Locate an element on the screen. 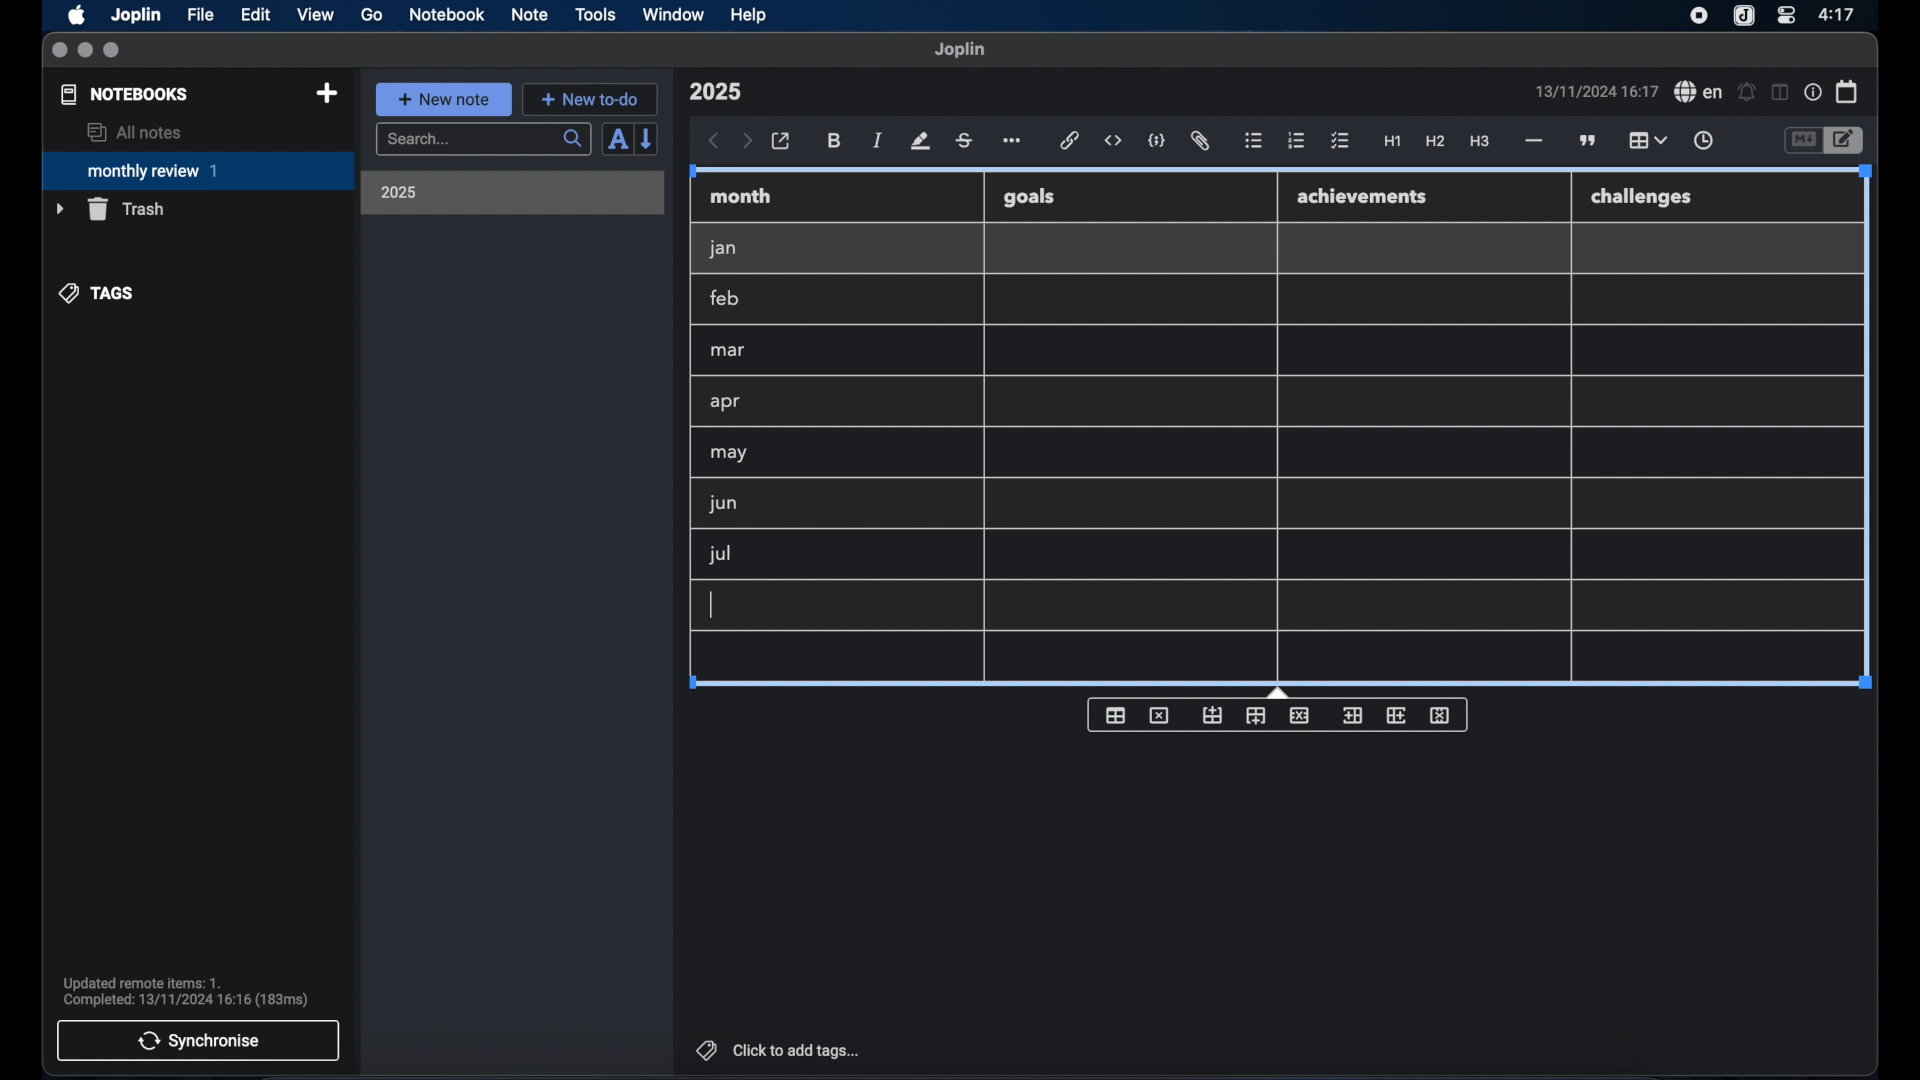 This screenshot has width=1920, height=1080. joplin icon is located at coordinates (1742, 17).